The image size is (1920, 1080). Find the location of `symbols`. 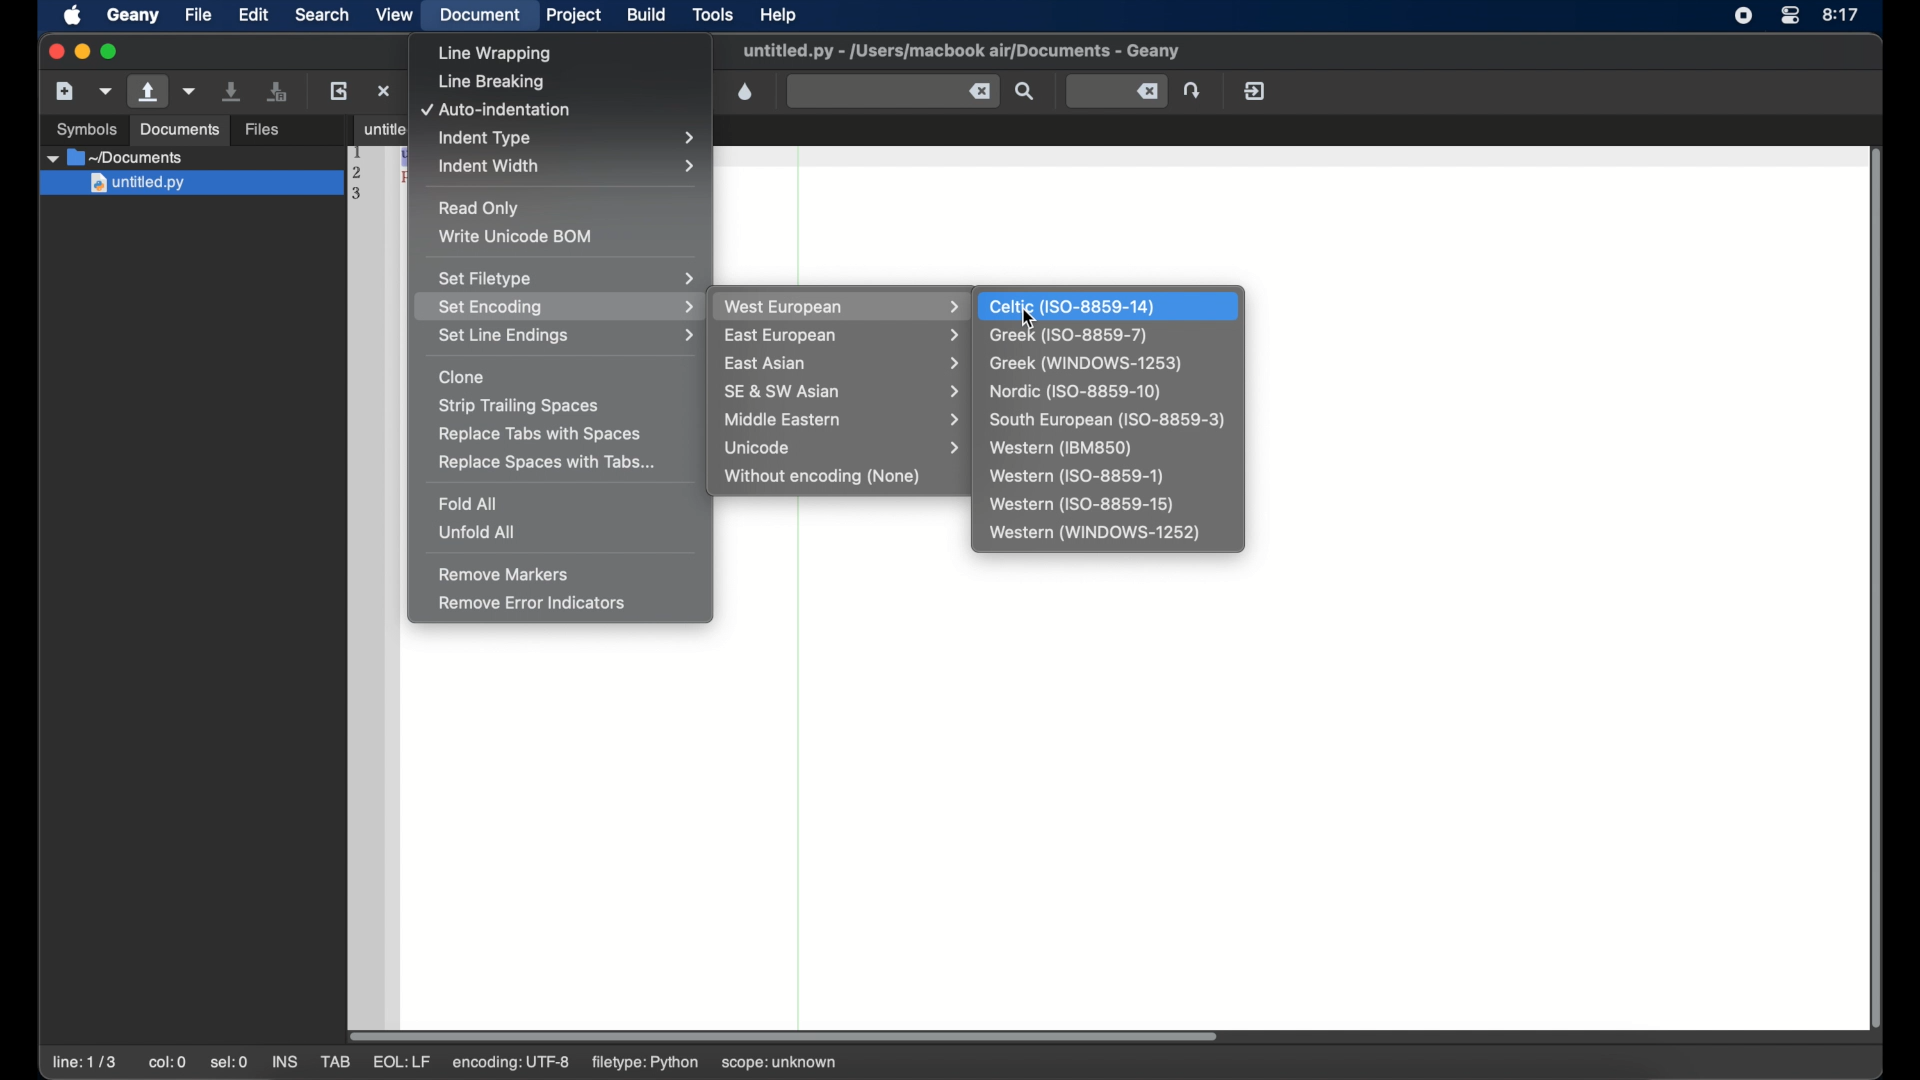

symbols is located at coordinates (88, 129).